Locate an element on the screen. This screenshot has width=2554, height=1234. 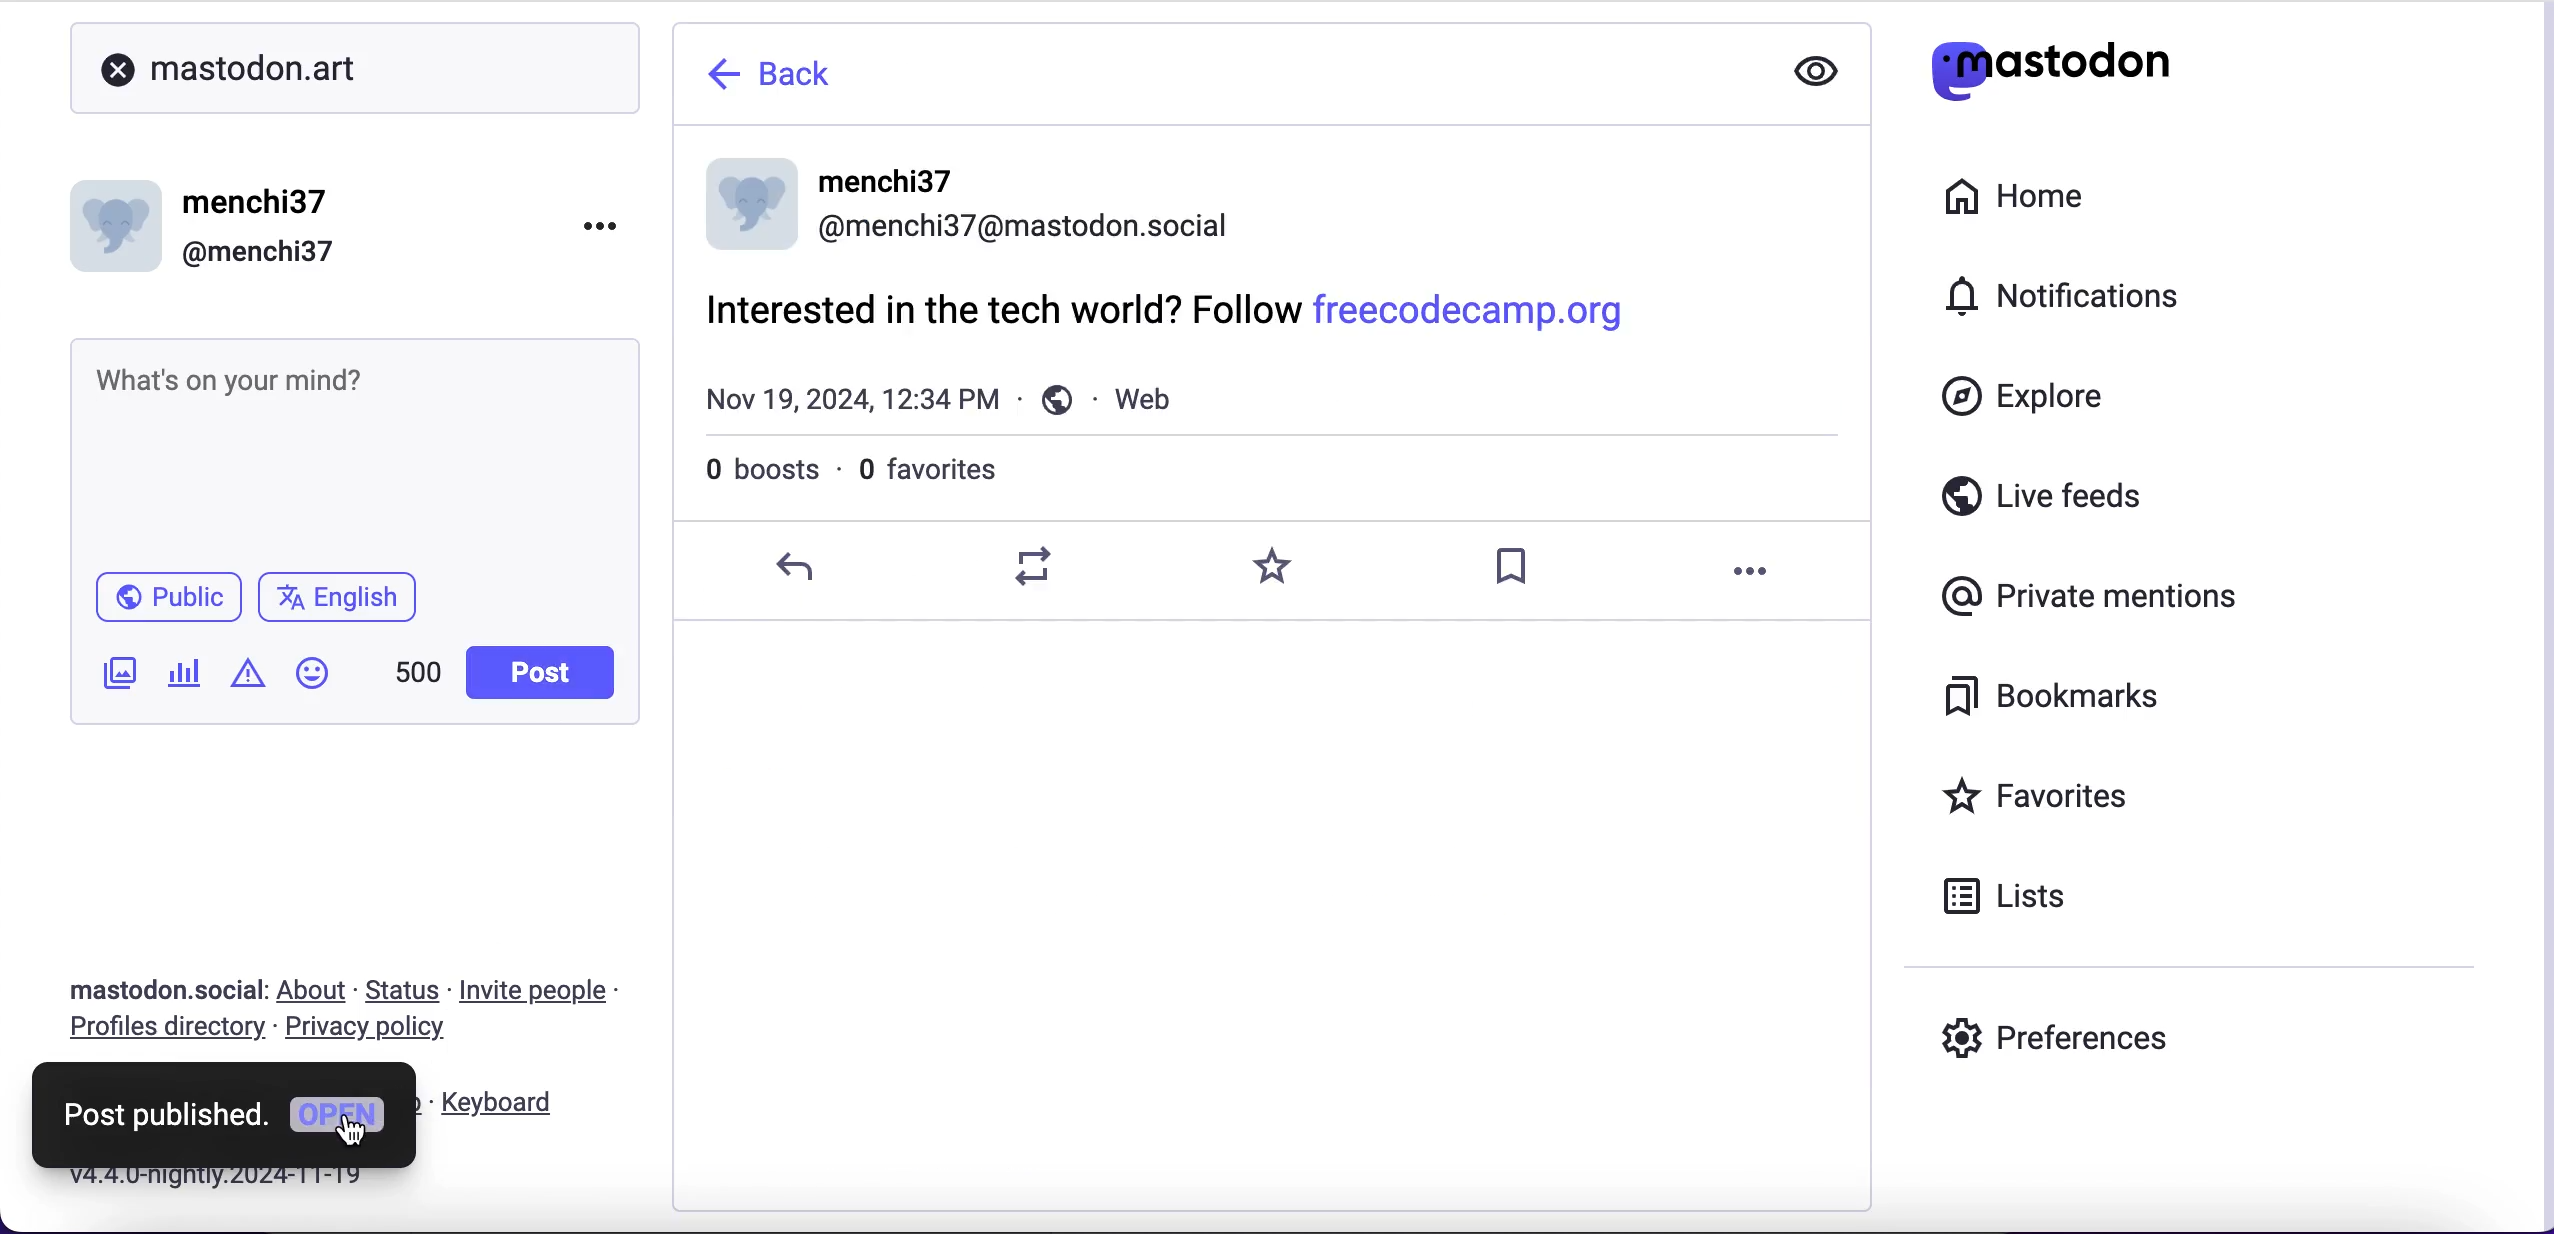
post published is located at coordinates (165, 1113).